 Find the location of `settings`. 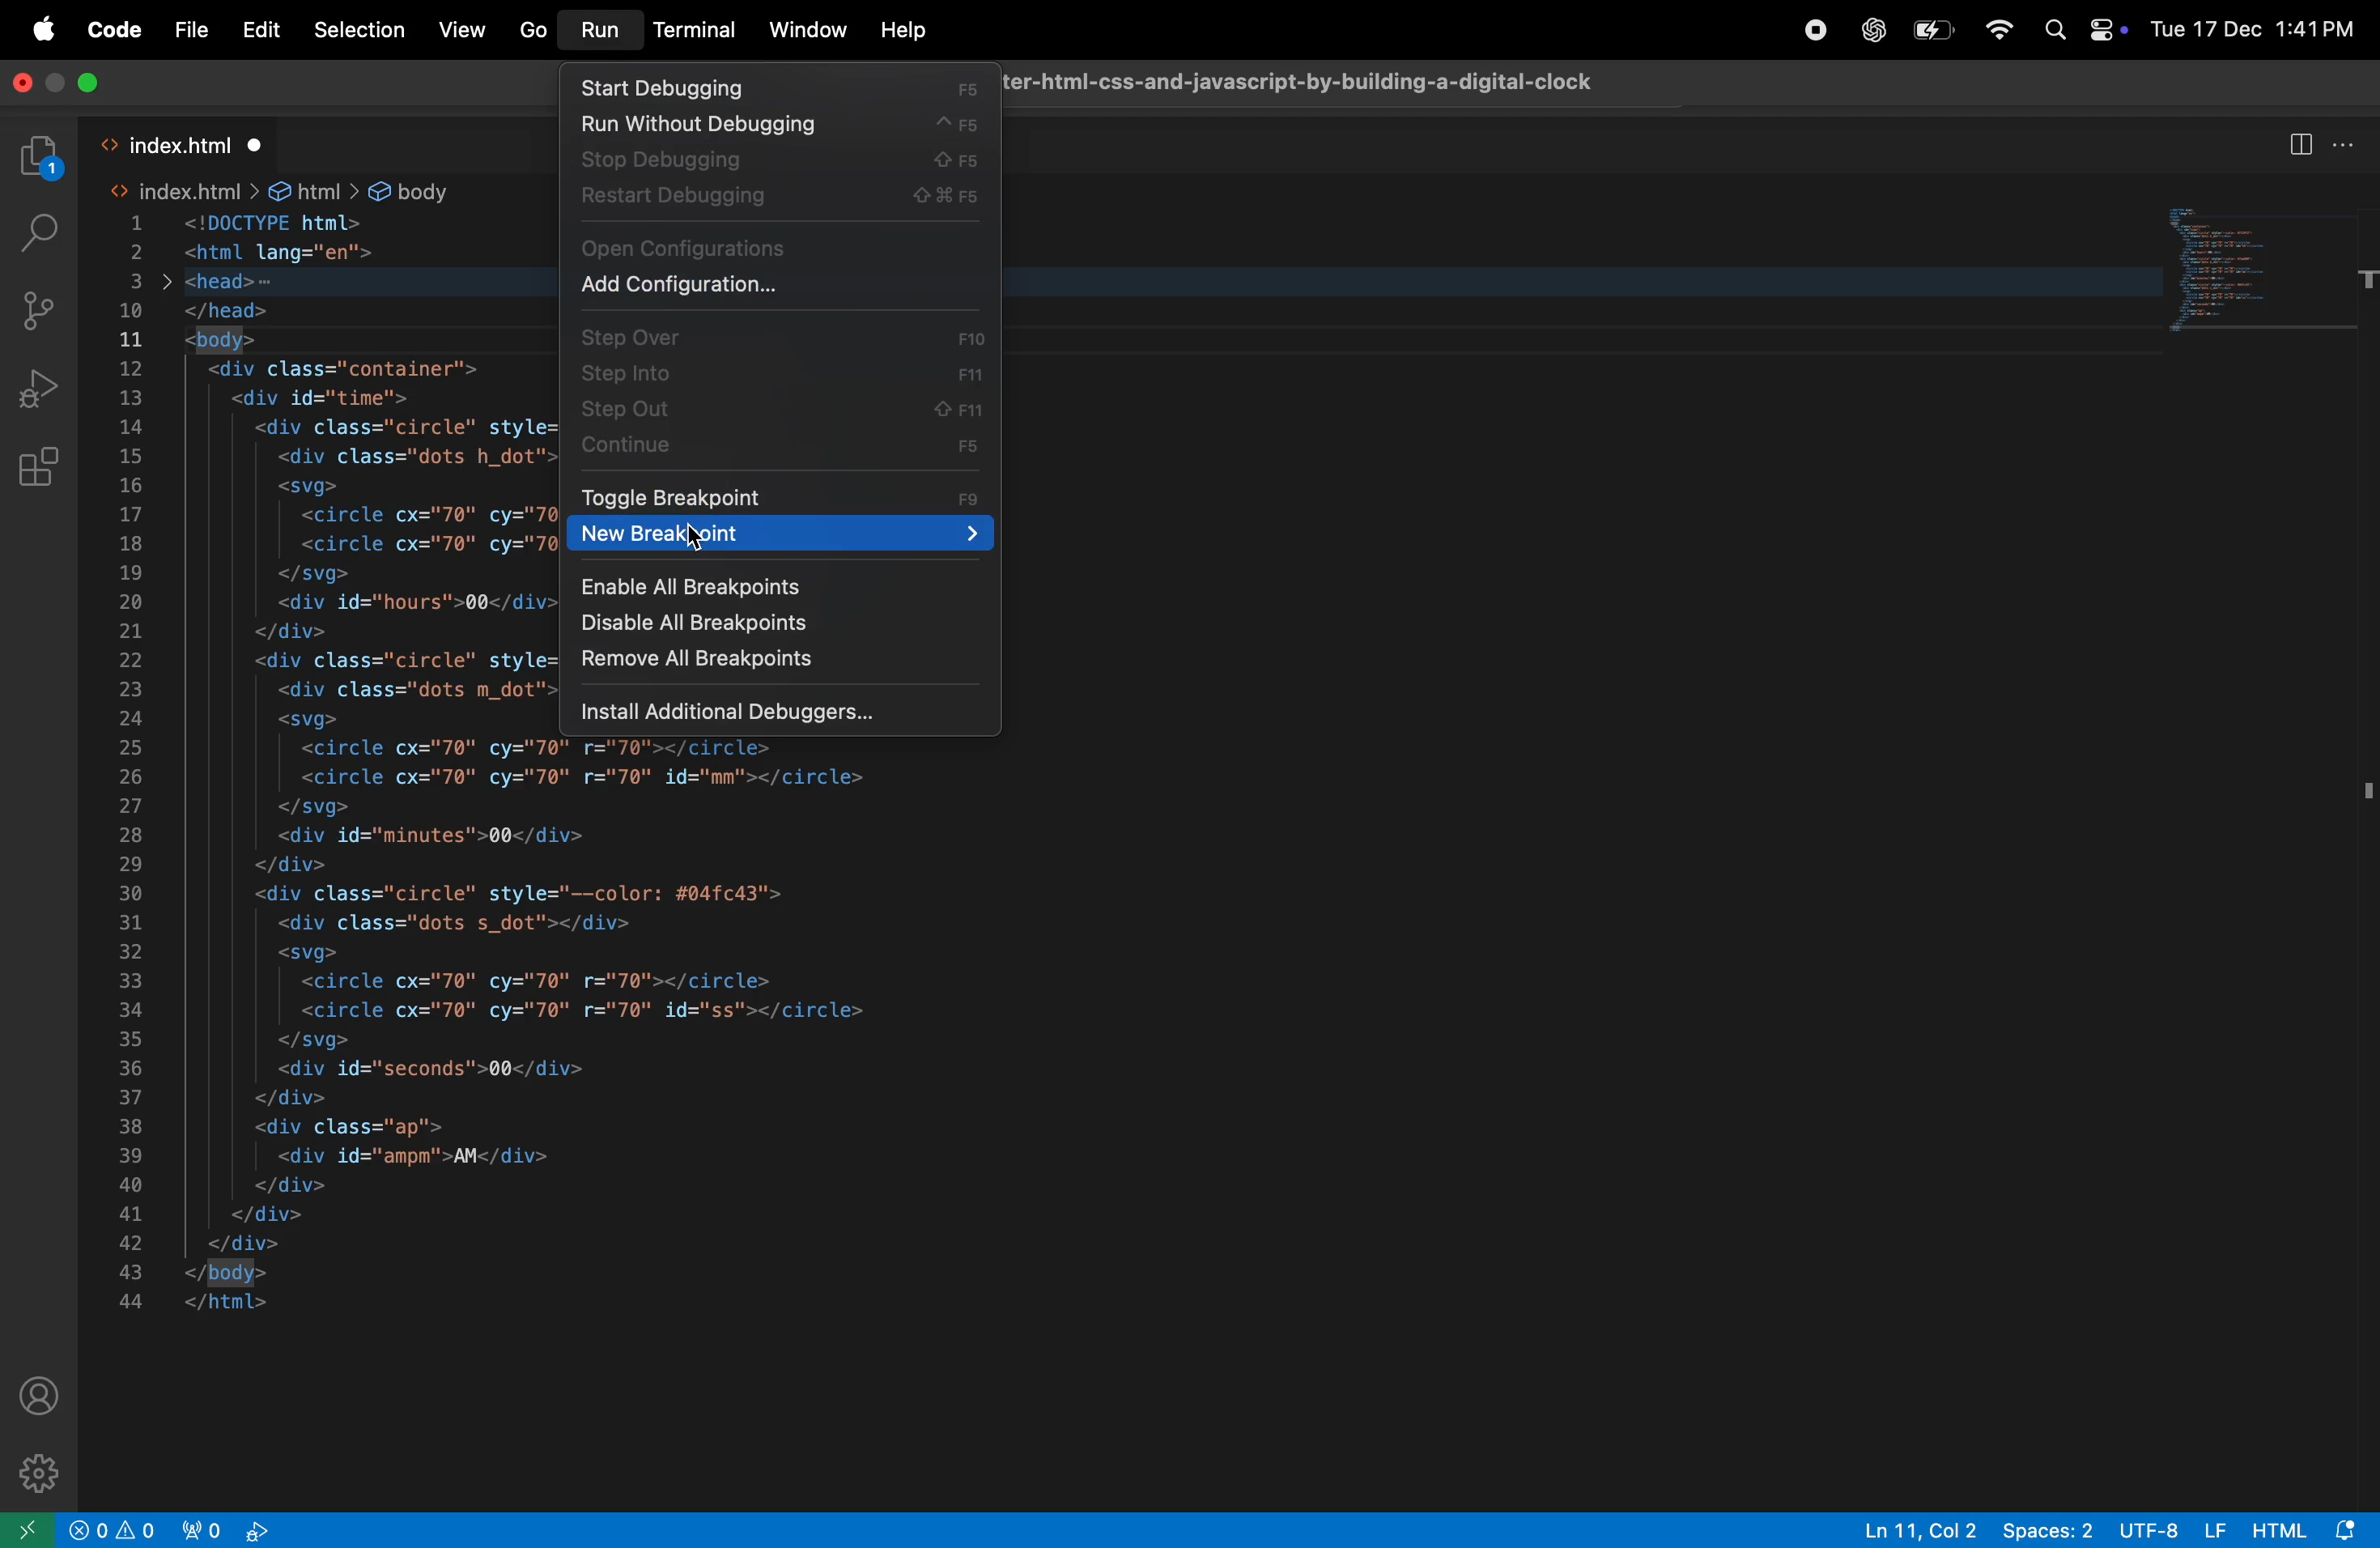

settings is located at coordinates (34, 1470).